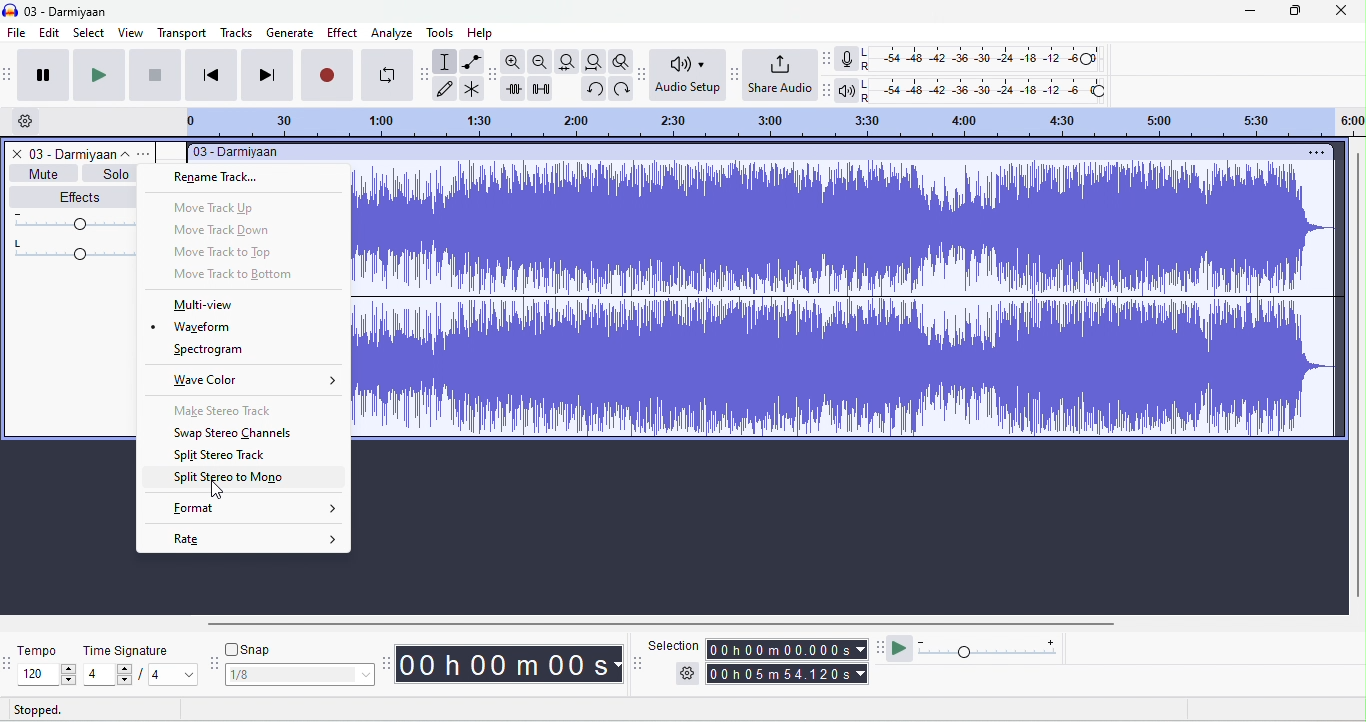 The height and width of the screenshot is (722, 1366). What do you see at coordinates (220, 488) in the screenshot?
I see `cursor movement` at bounding box center [220, 488].